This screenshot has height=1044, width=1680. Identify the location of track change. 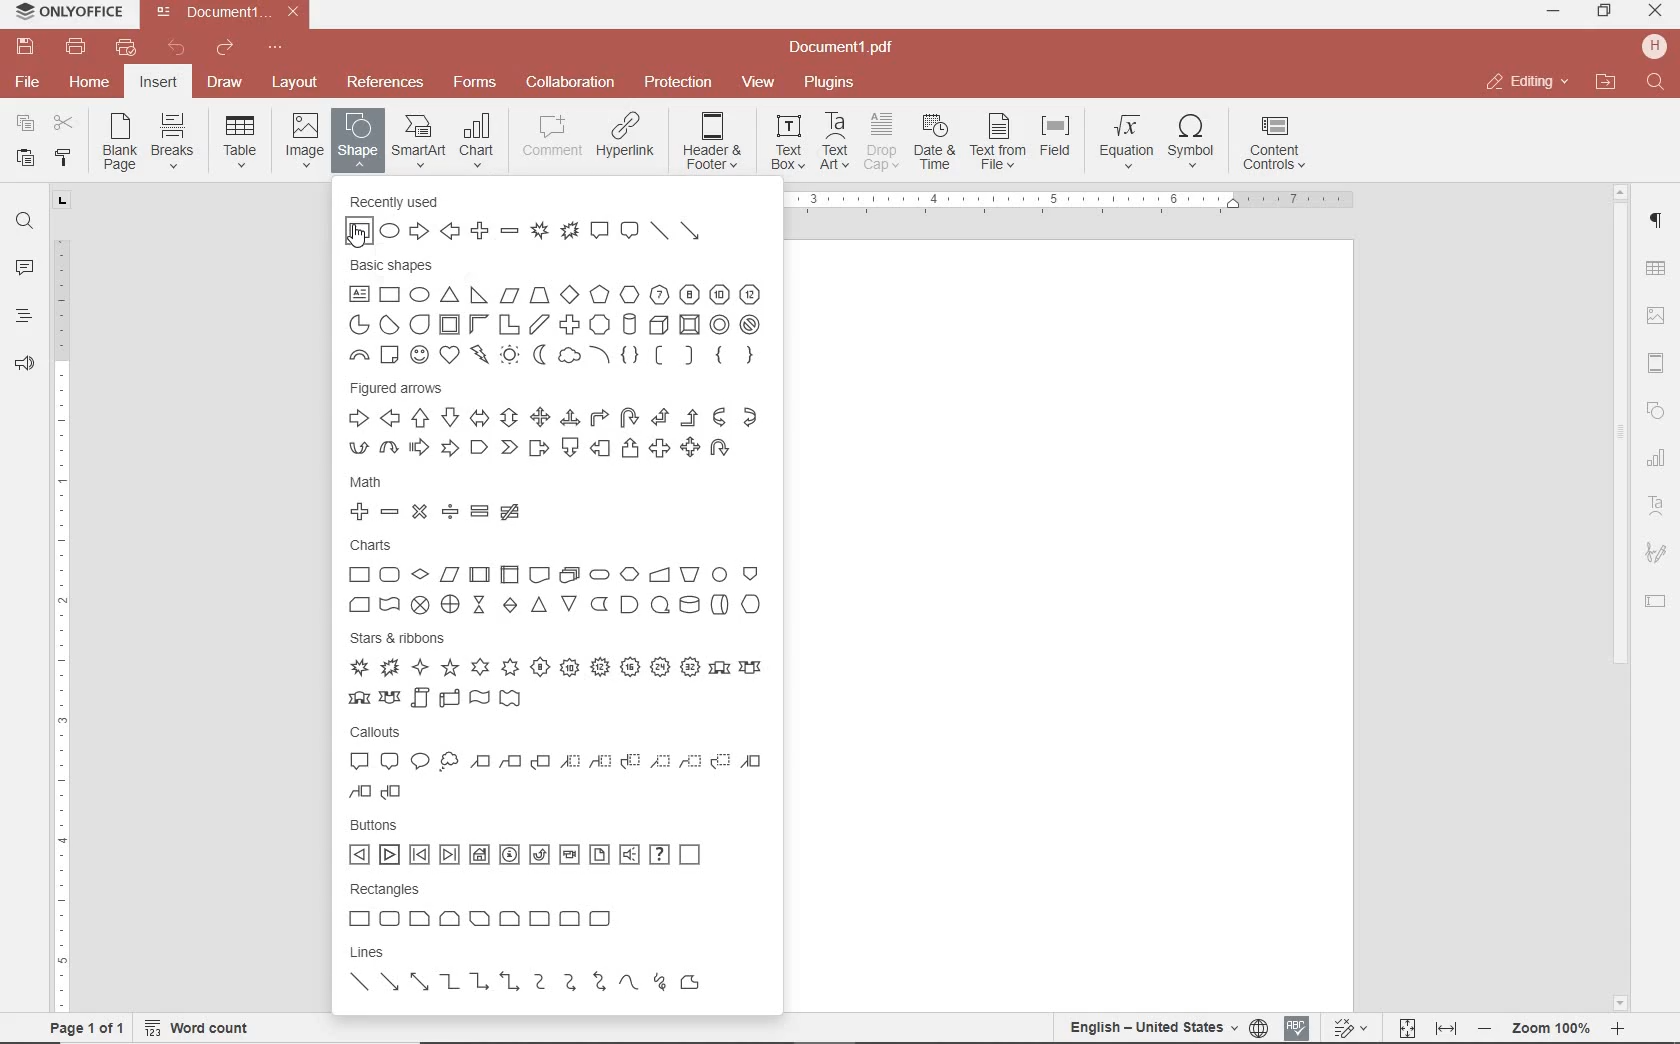
(1348, 1029).